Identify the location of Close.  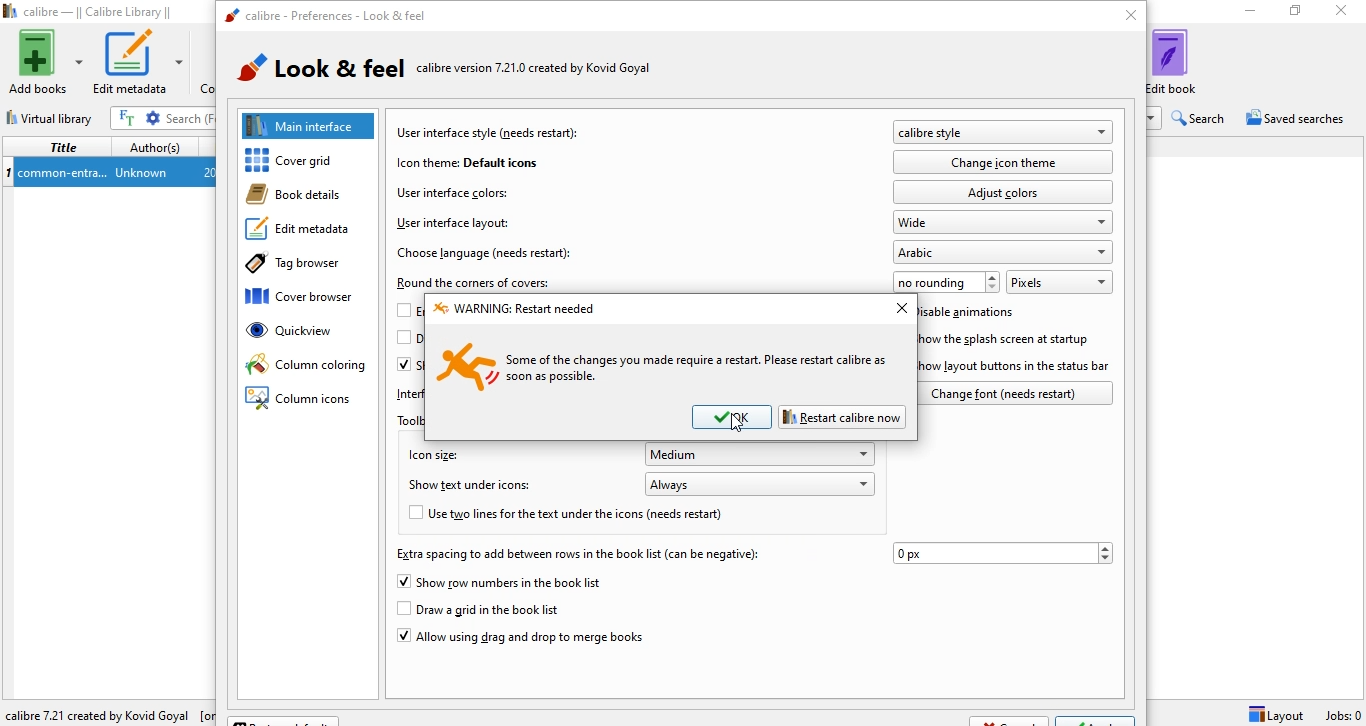
(1345, 13).